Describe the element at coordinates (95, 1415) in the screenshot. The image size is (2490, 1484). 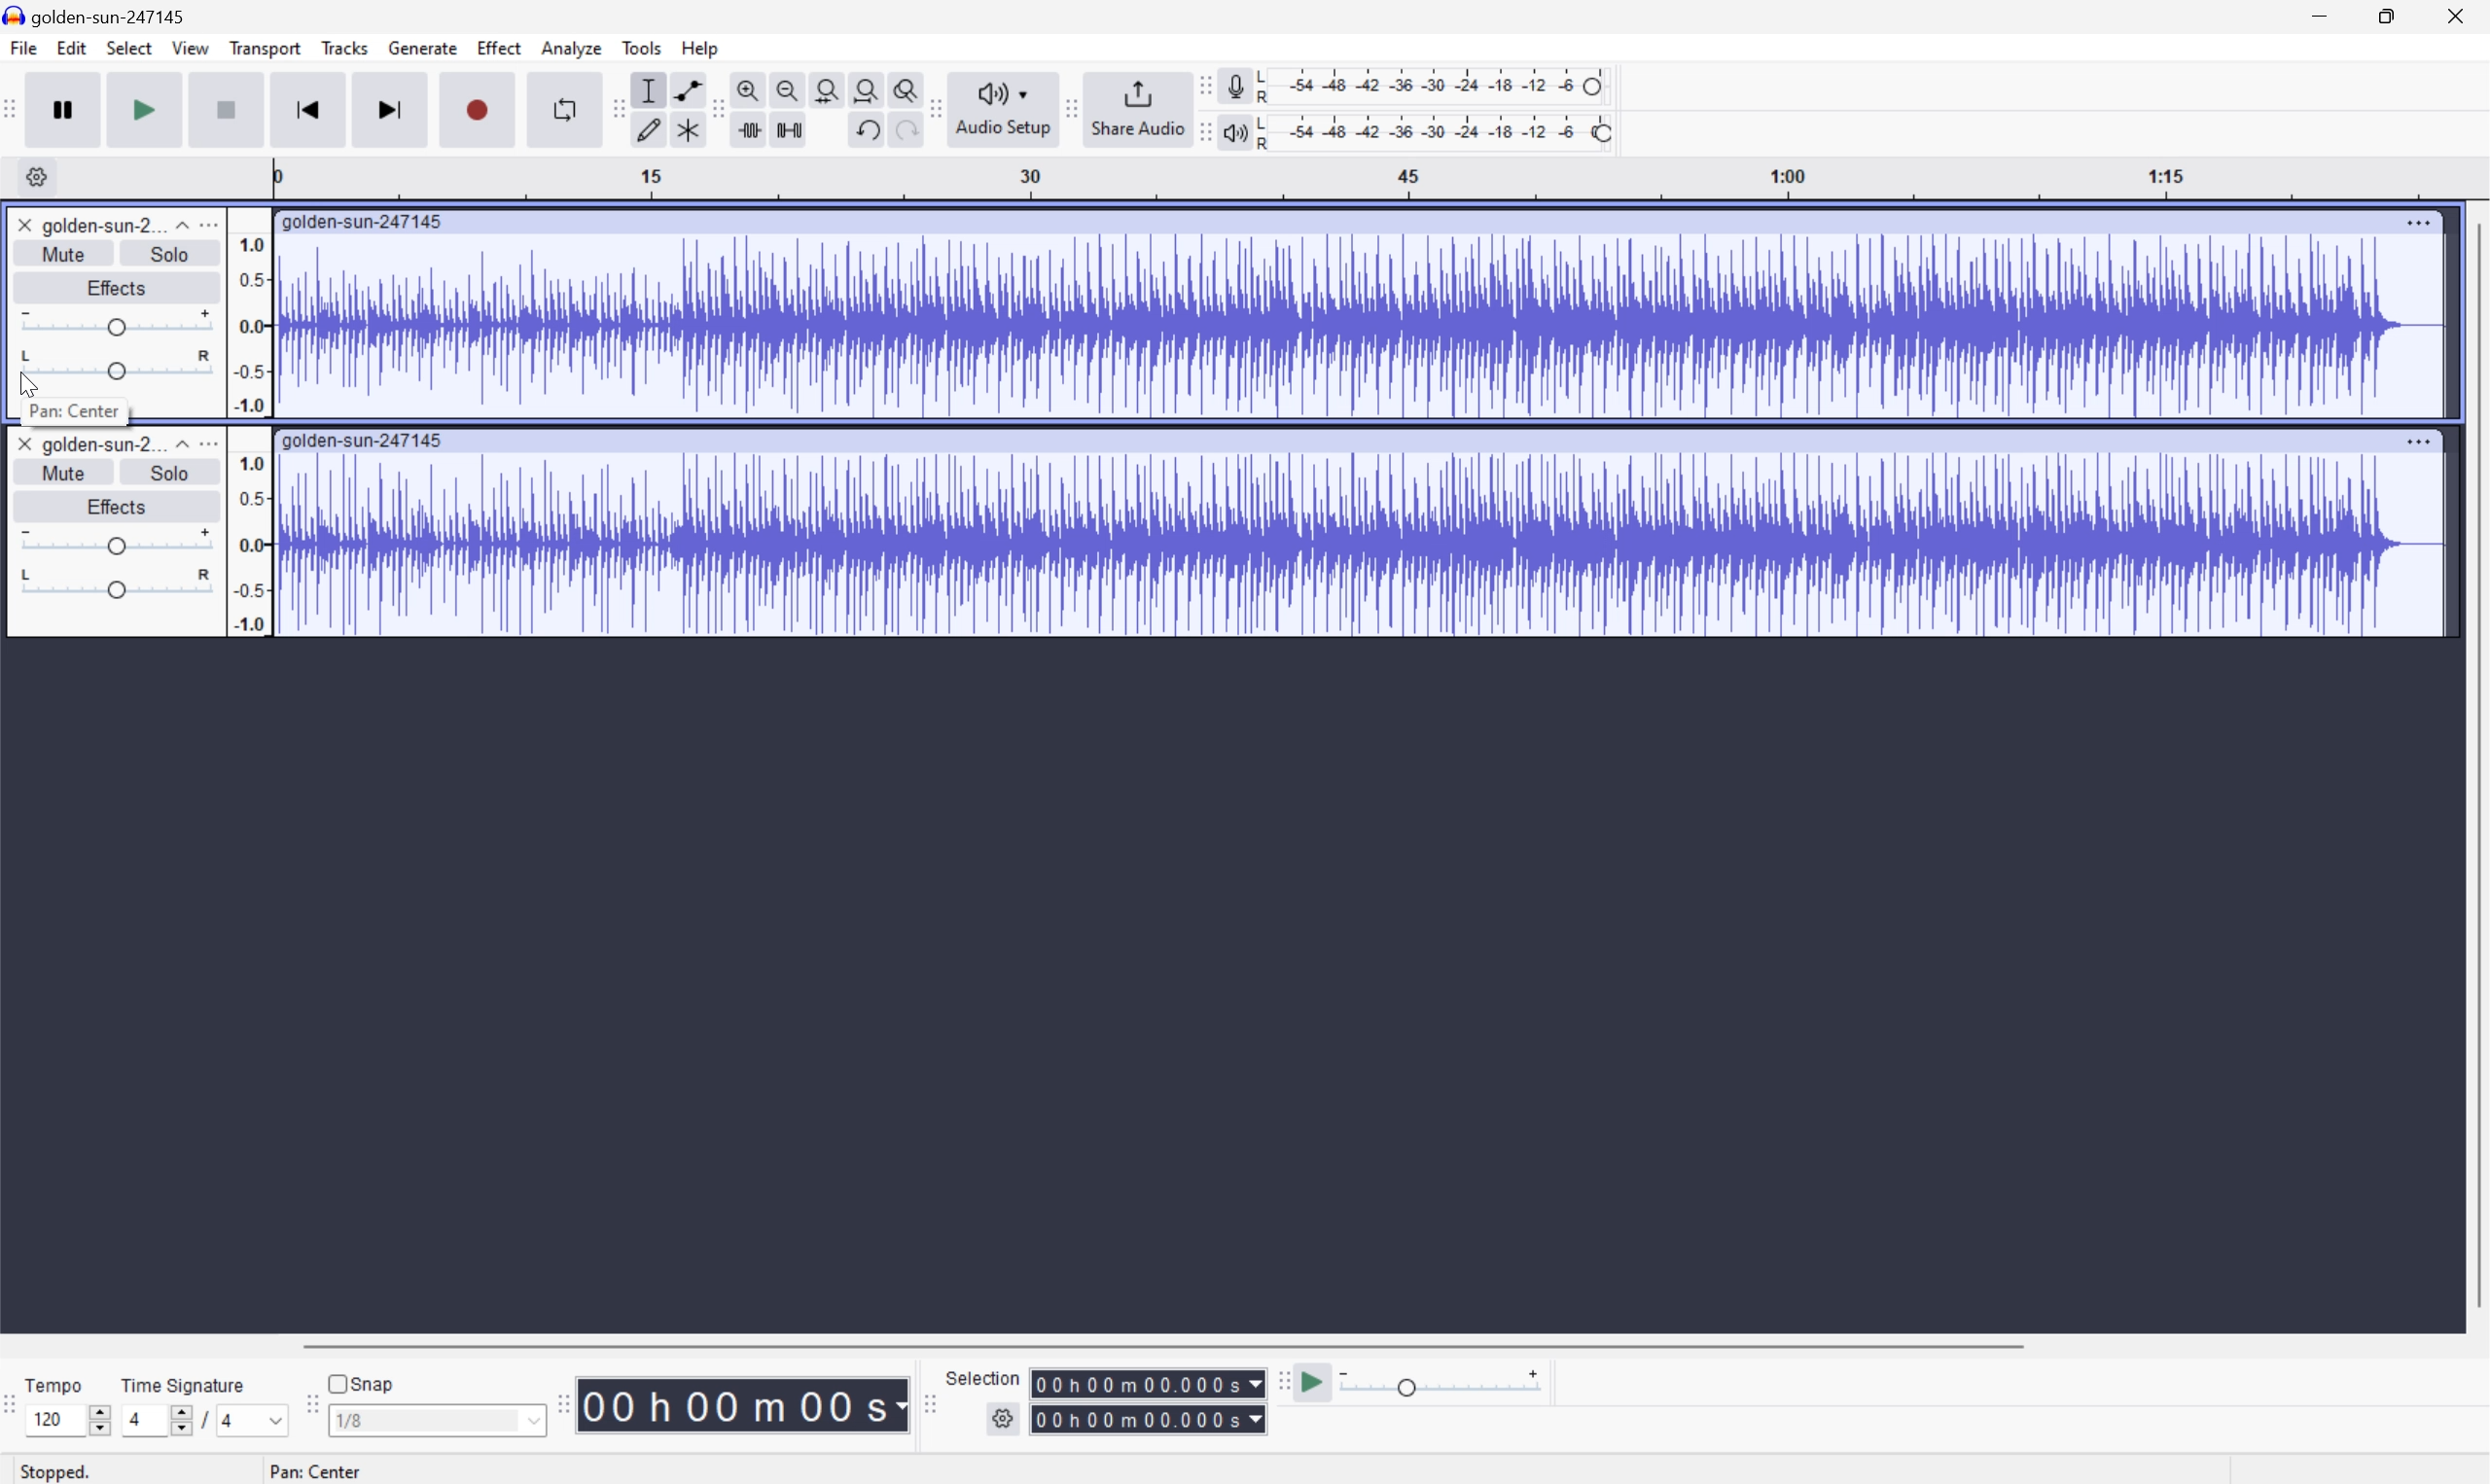
I see `Slider` at that location.